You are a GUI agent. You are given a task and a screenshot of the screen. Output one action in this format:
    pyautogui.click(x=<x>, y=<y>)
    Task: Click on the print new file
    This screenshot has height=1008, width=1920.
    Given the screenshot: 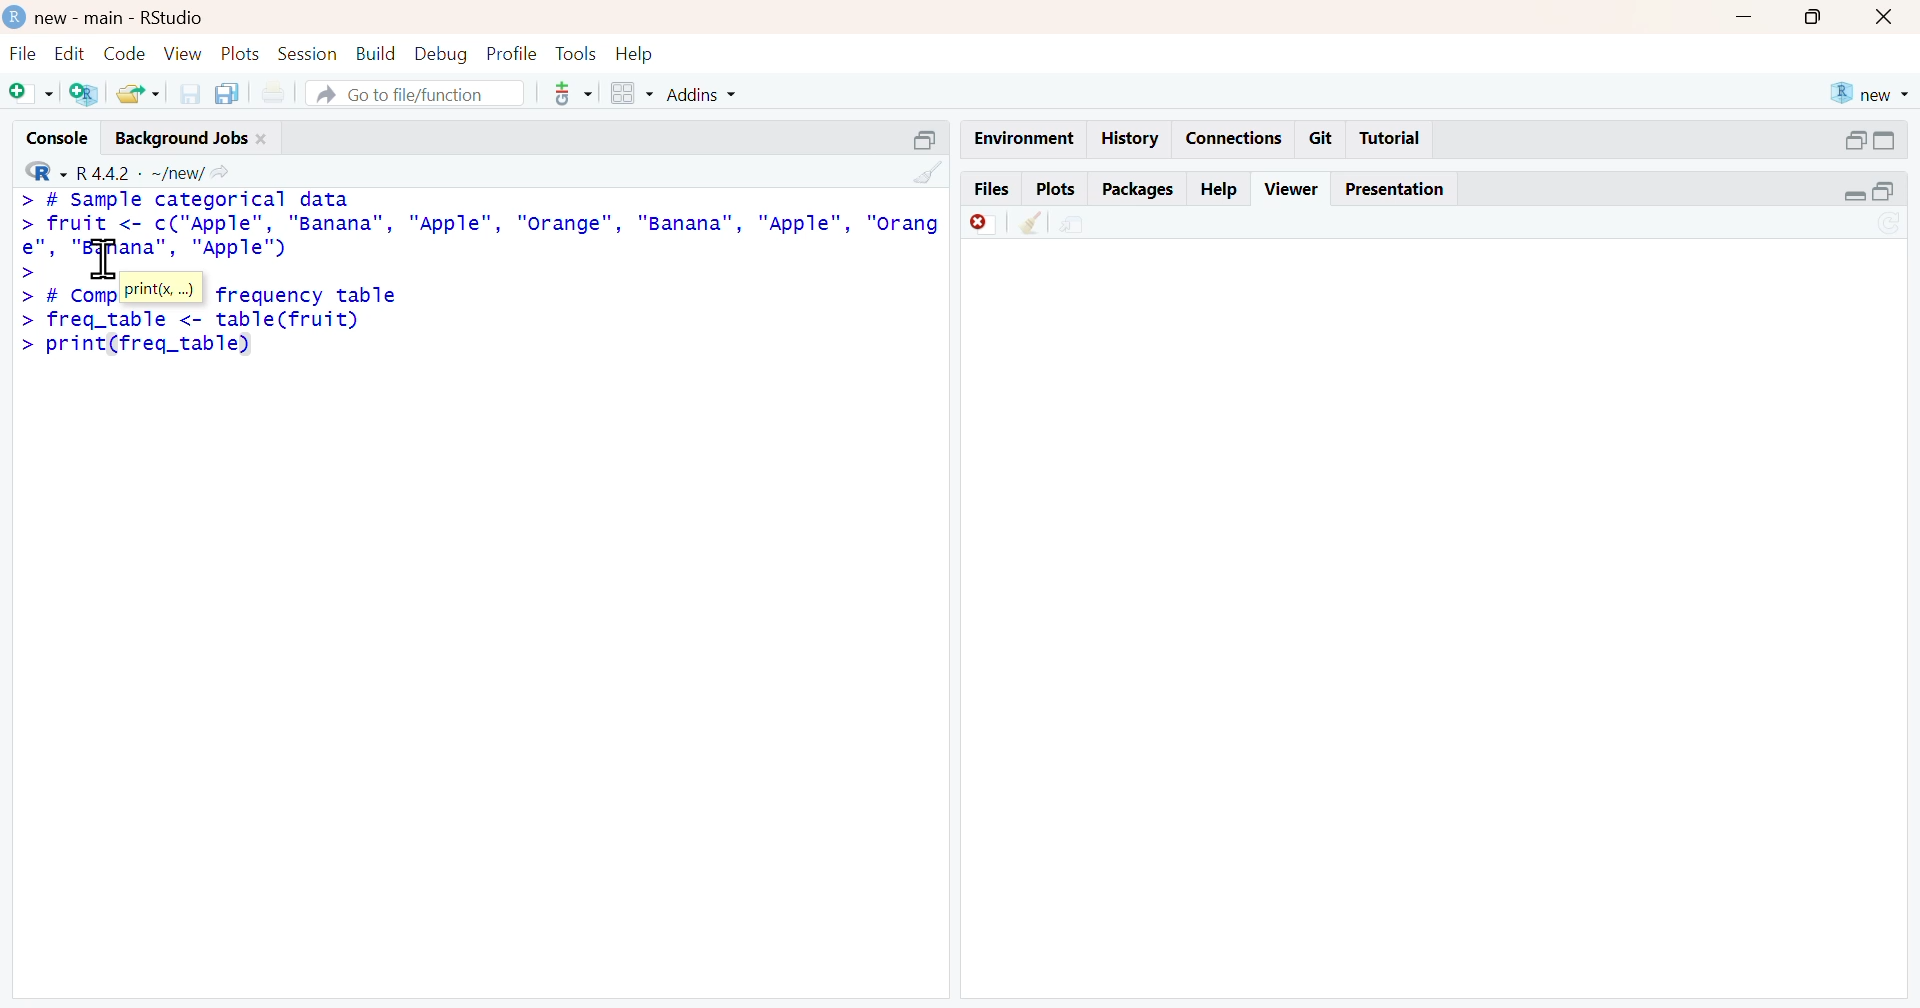 What is the action you would take?
    pyautogui.click(x=275, y=95)
    